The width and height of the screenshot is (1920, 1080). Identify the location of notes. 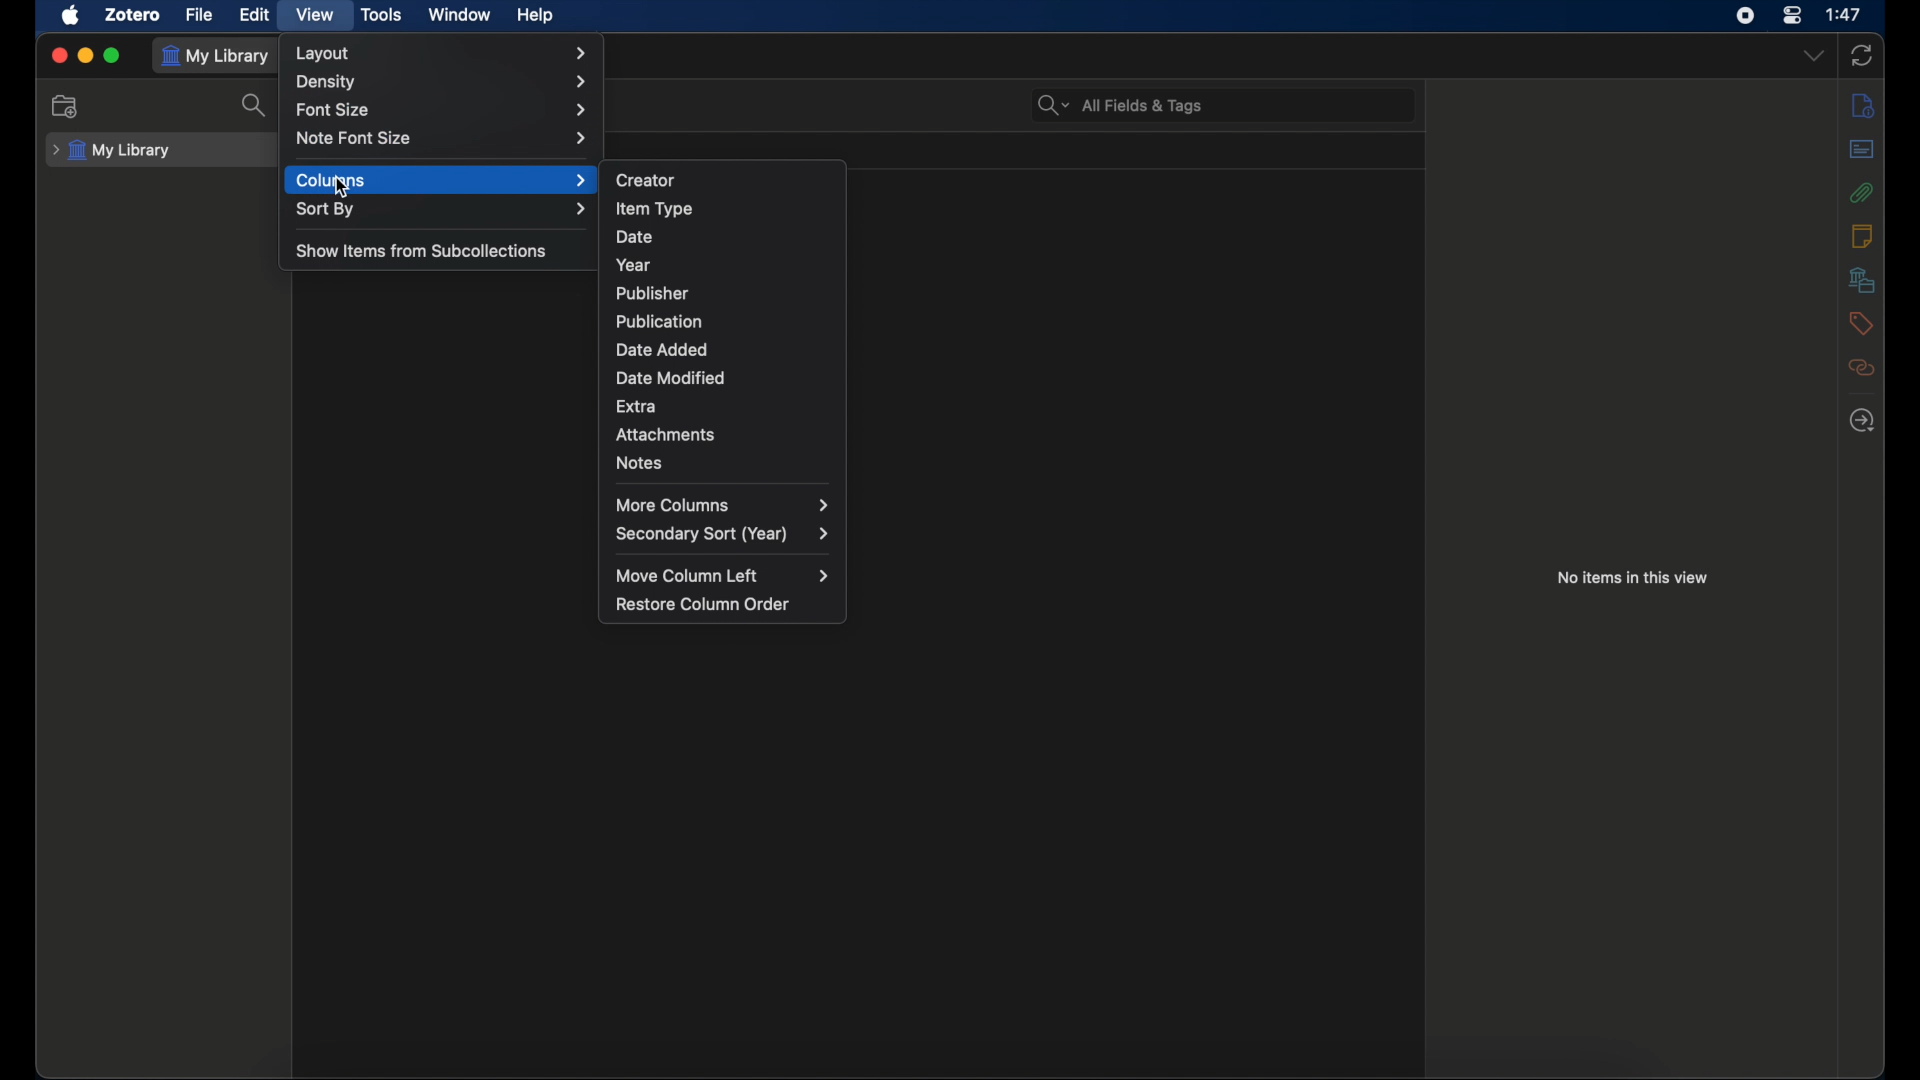
(1860, 235).